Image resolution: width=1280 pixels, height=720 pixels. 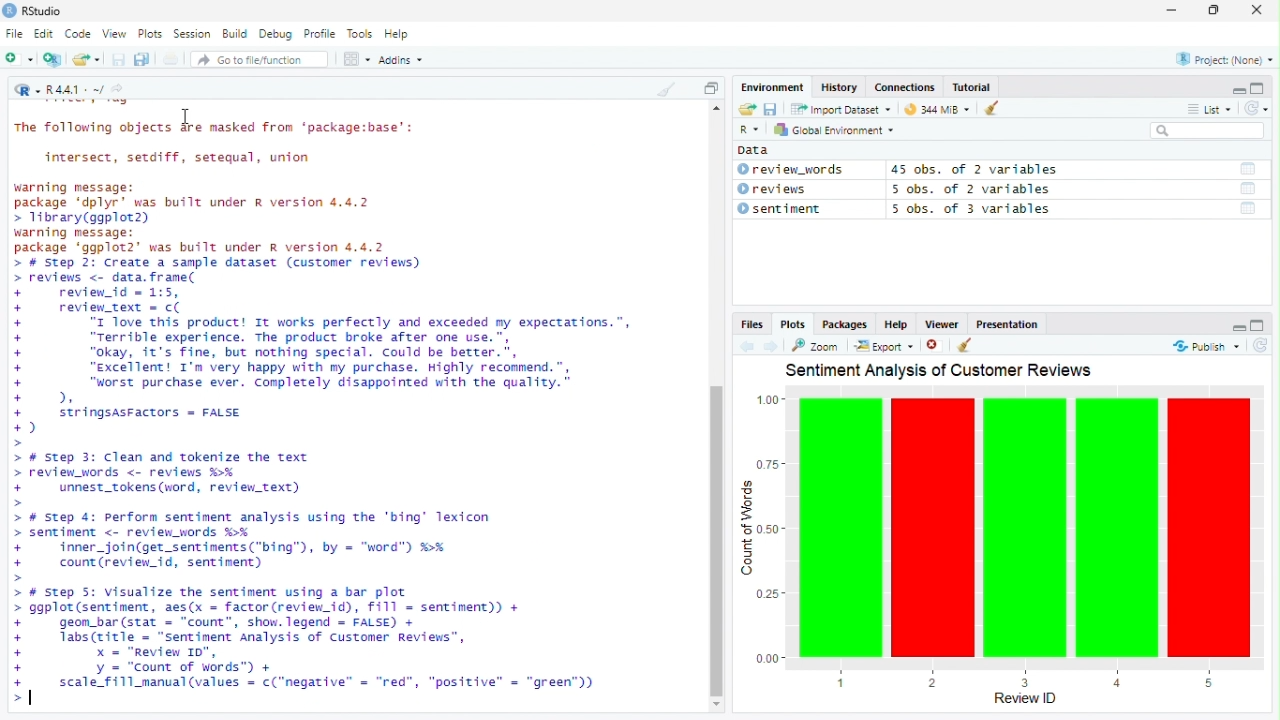 What do you see at coordinates (149, 34) in the screenshot?
I see `Plots` at bounding box center [149, 34].